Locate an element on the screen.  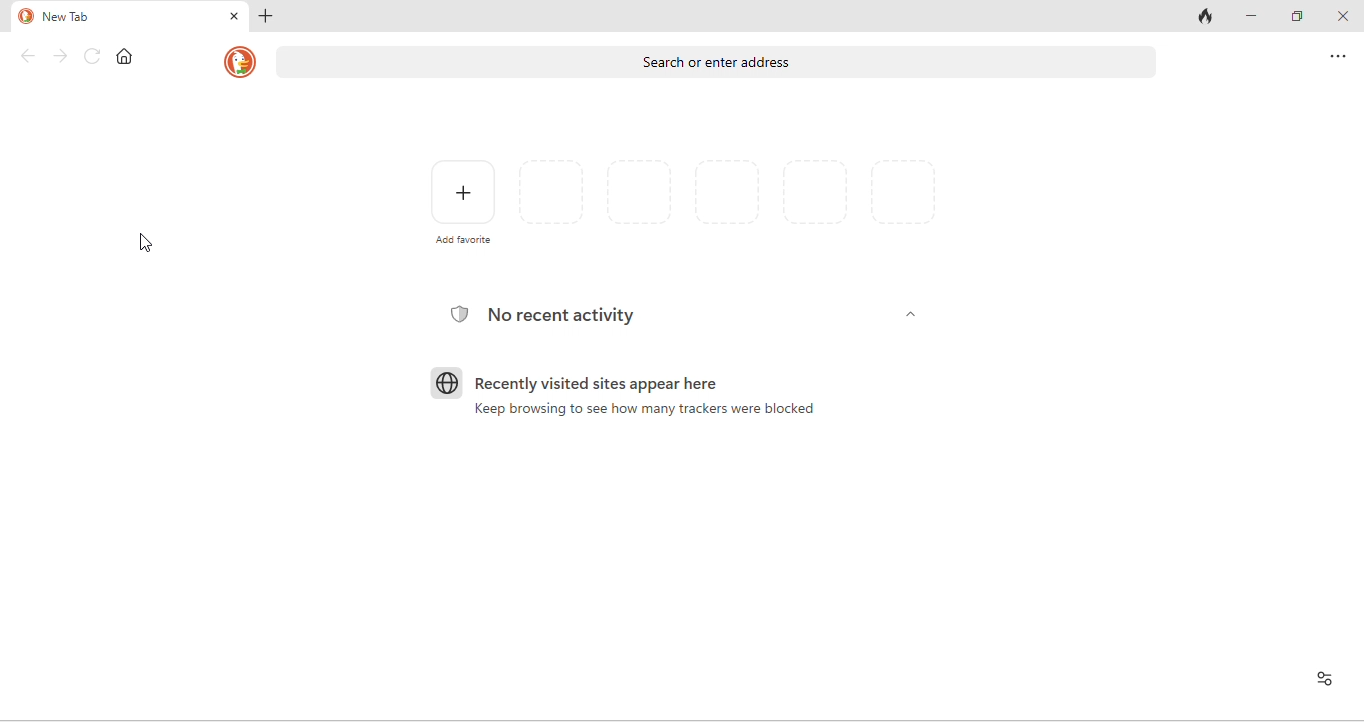
 more options is located at coordinates (1339, 56).